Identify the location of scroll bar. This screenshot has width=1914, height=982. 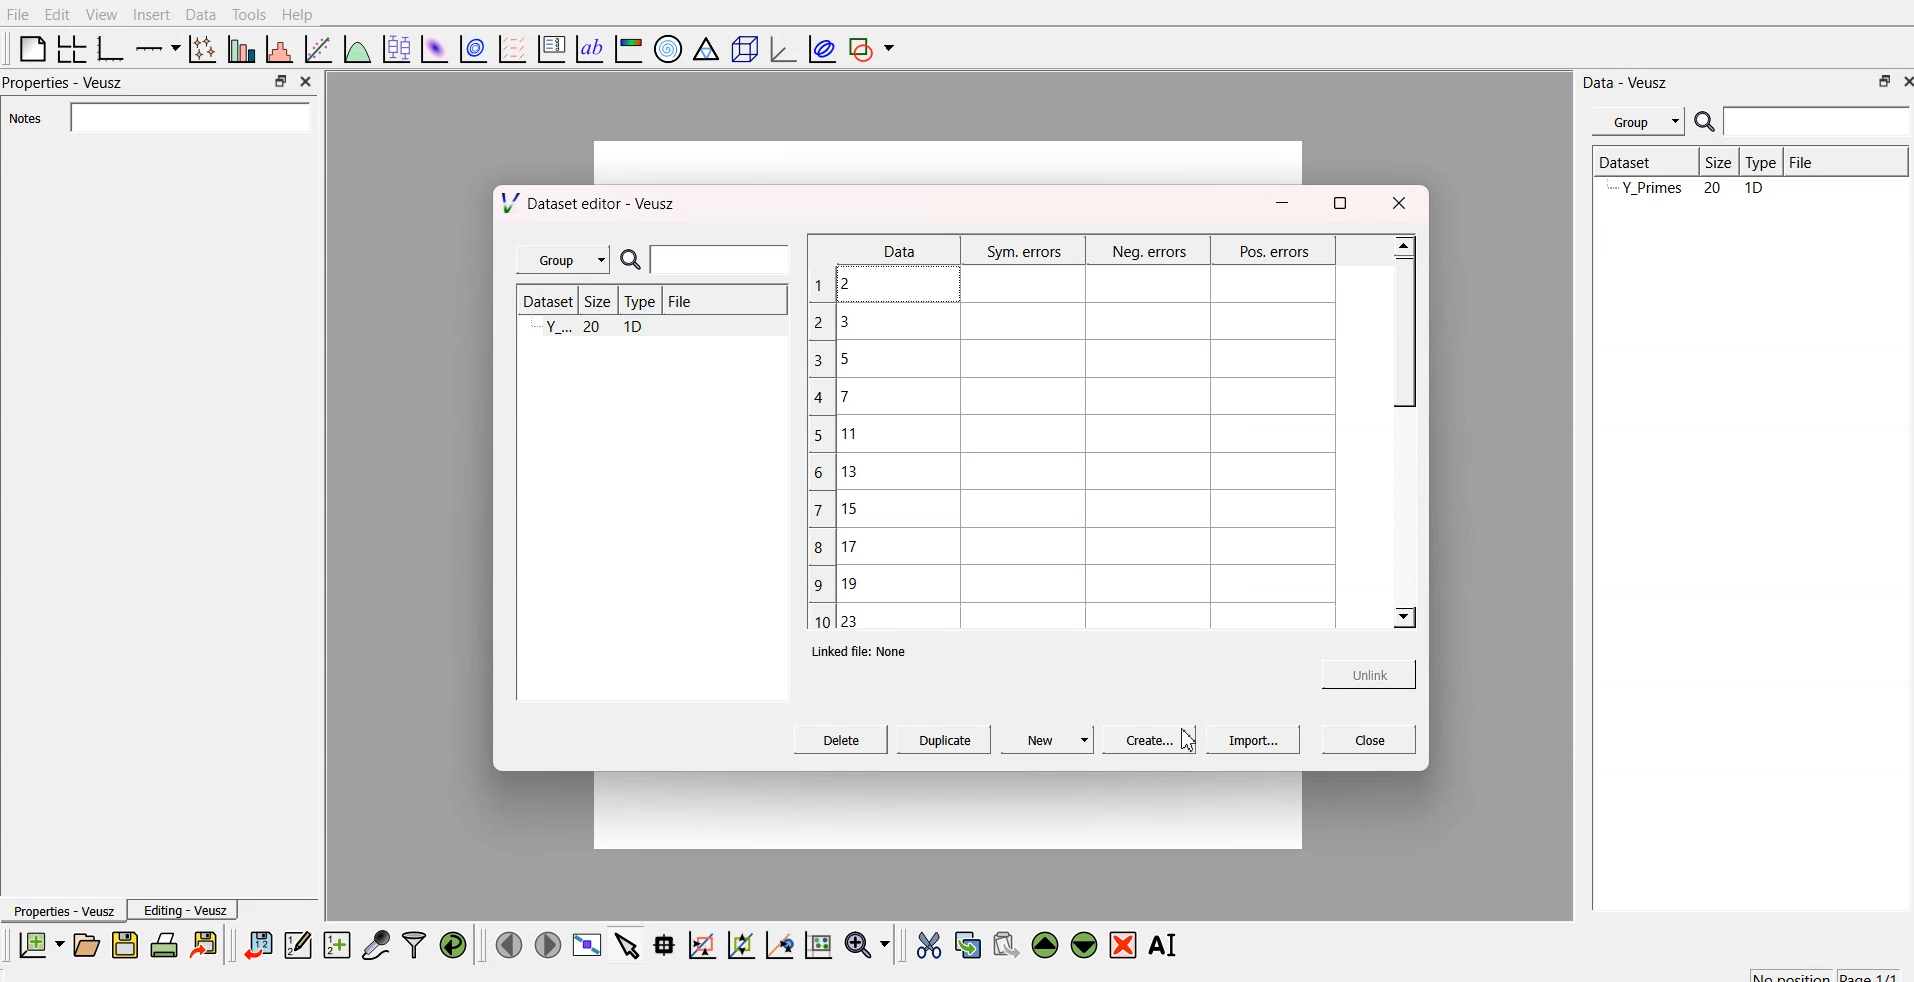
(1402, 324).